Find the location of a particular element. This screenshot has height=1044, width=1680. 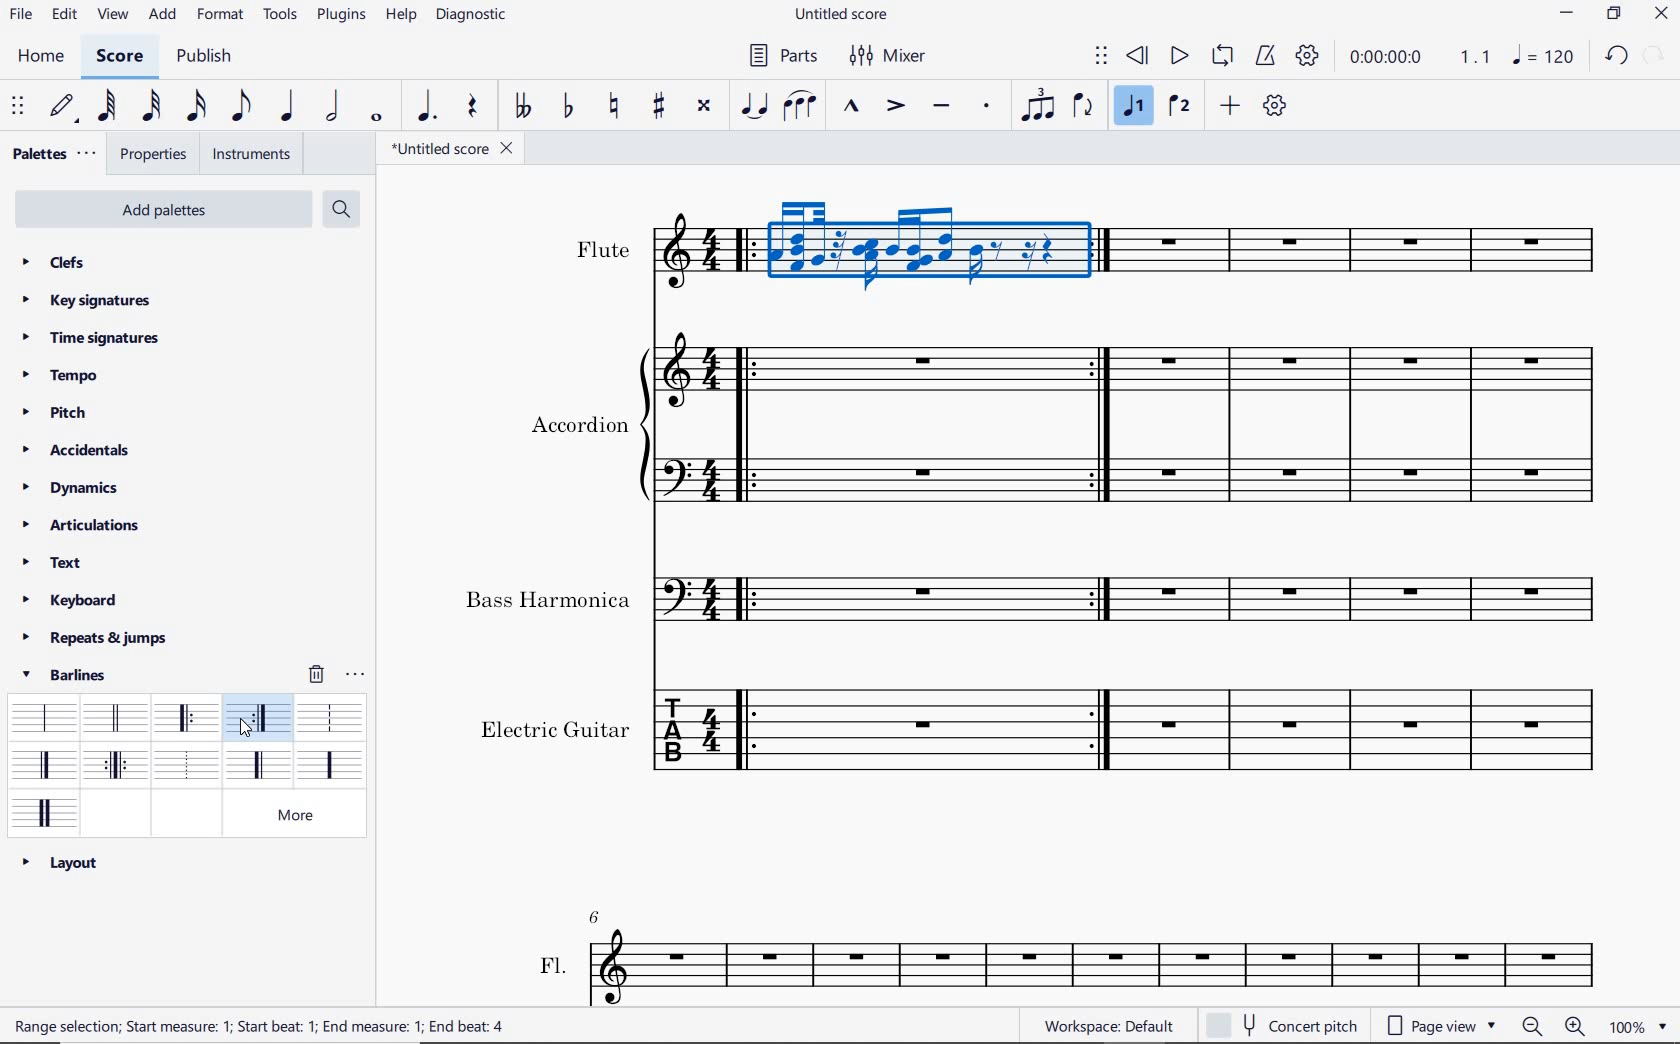

tempo is located at coordinates (61, 374).